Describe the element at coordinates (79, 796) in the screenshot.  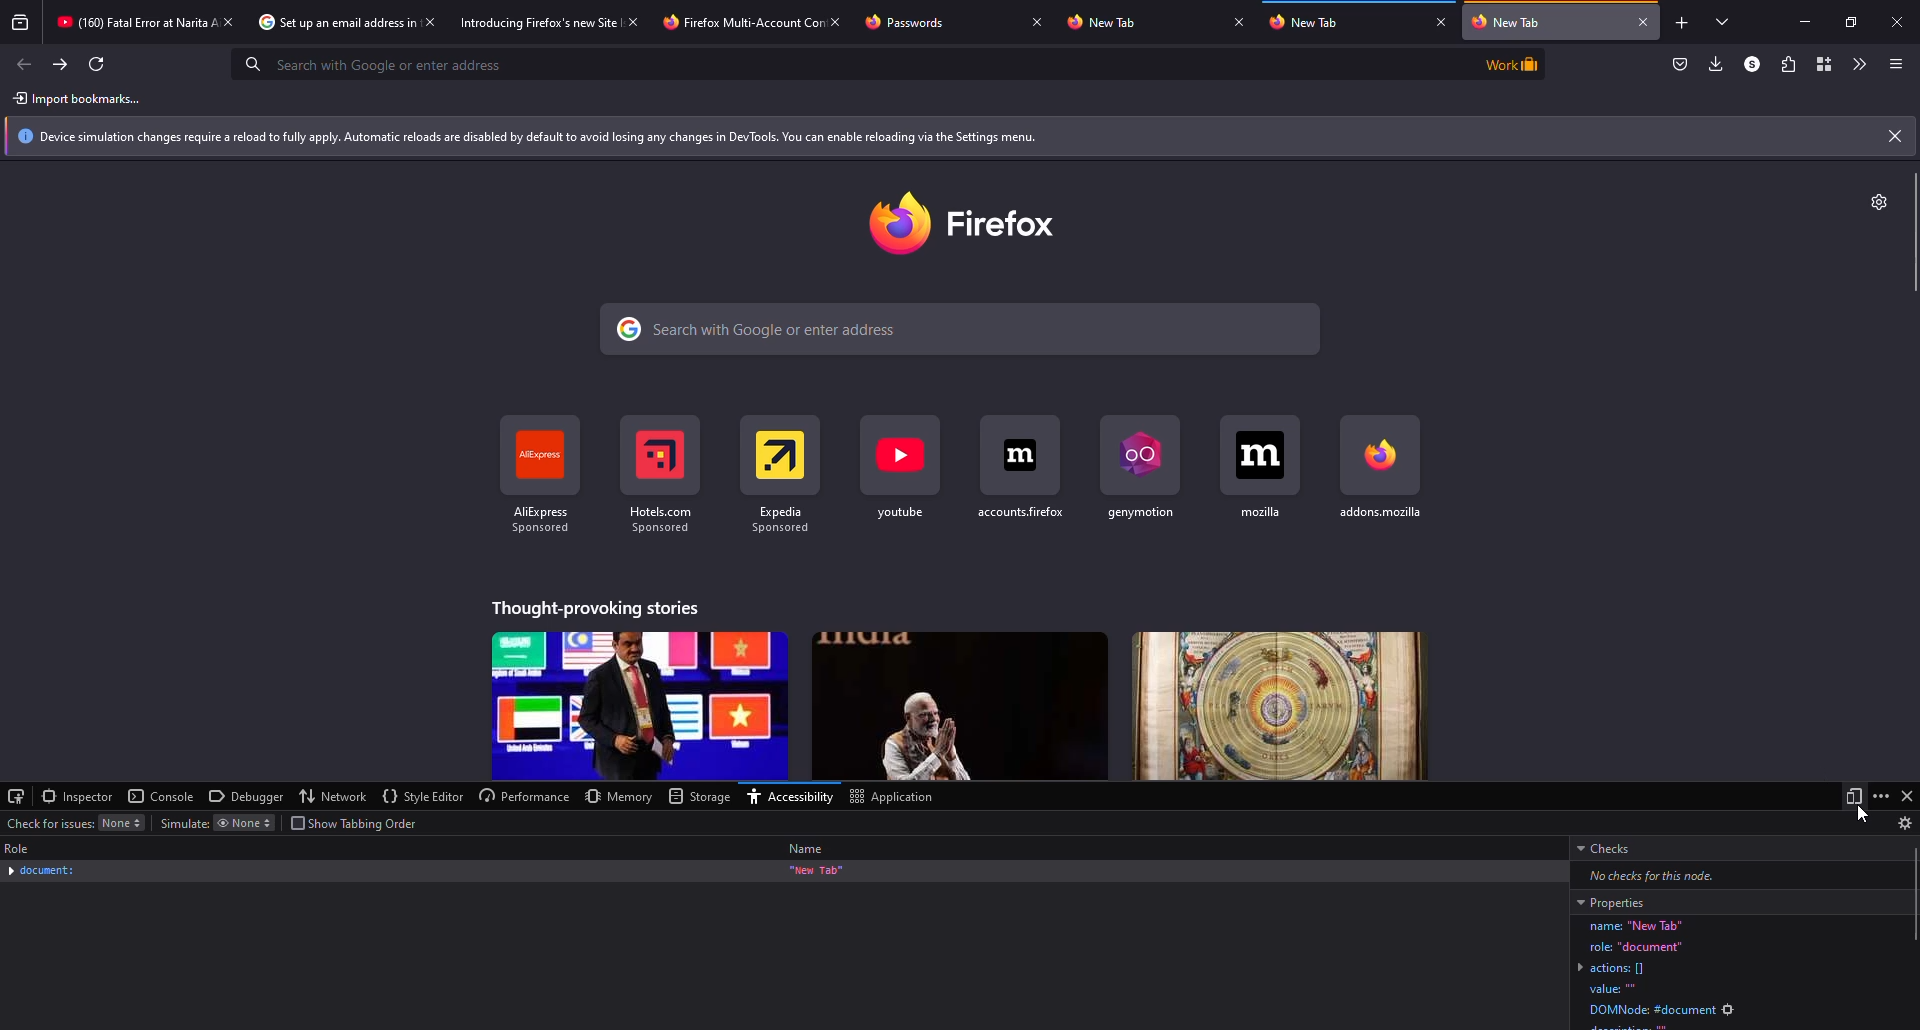
I see `inspector` at that location.